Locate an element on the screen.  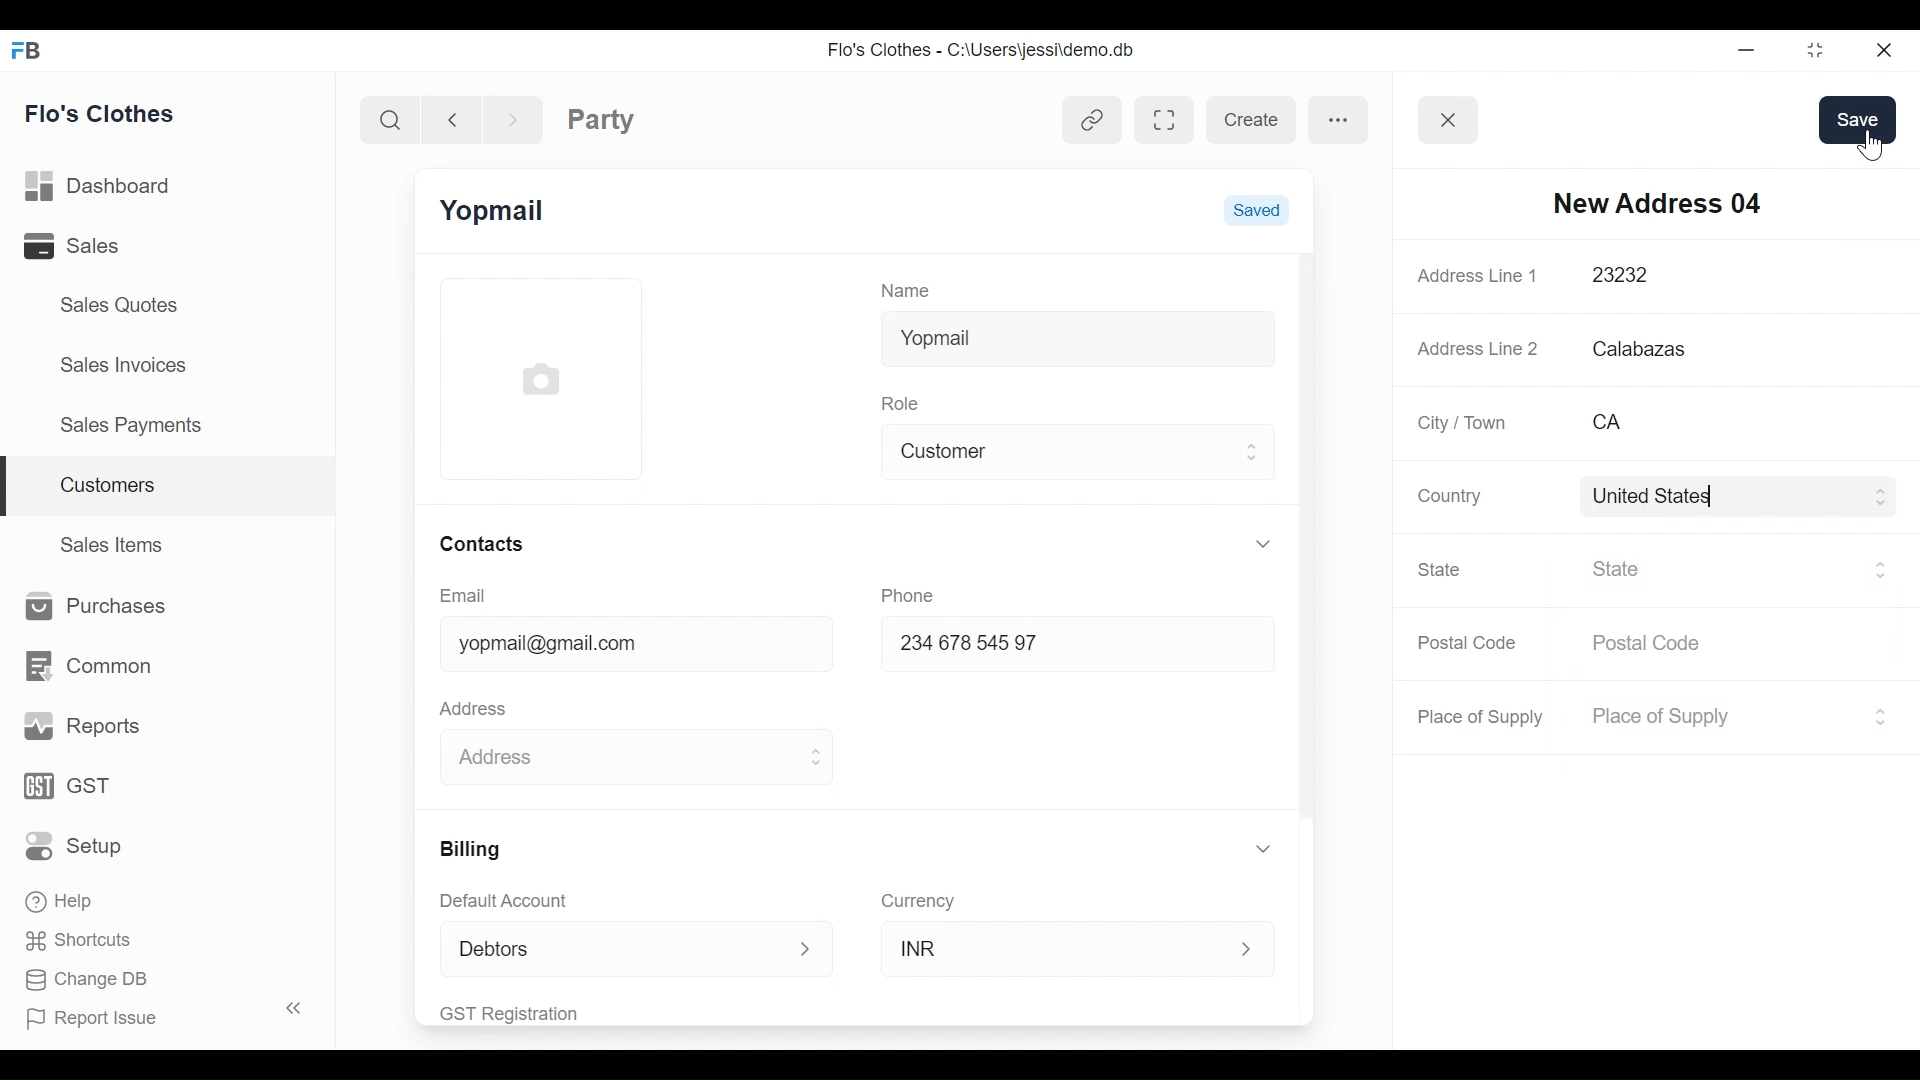
Reports is located at coordinates (84, 727).